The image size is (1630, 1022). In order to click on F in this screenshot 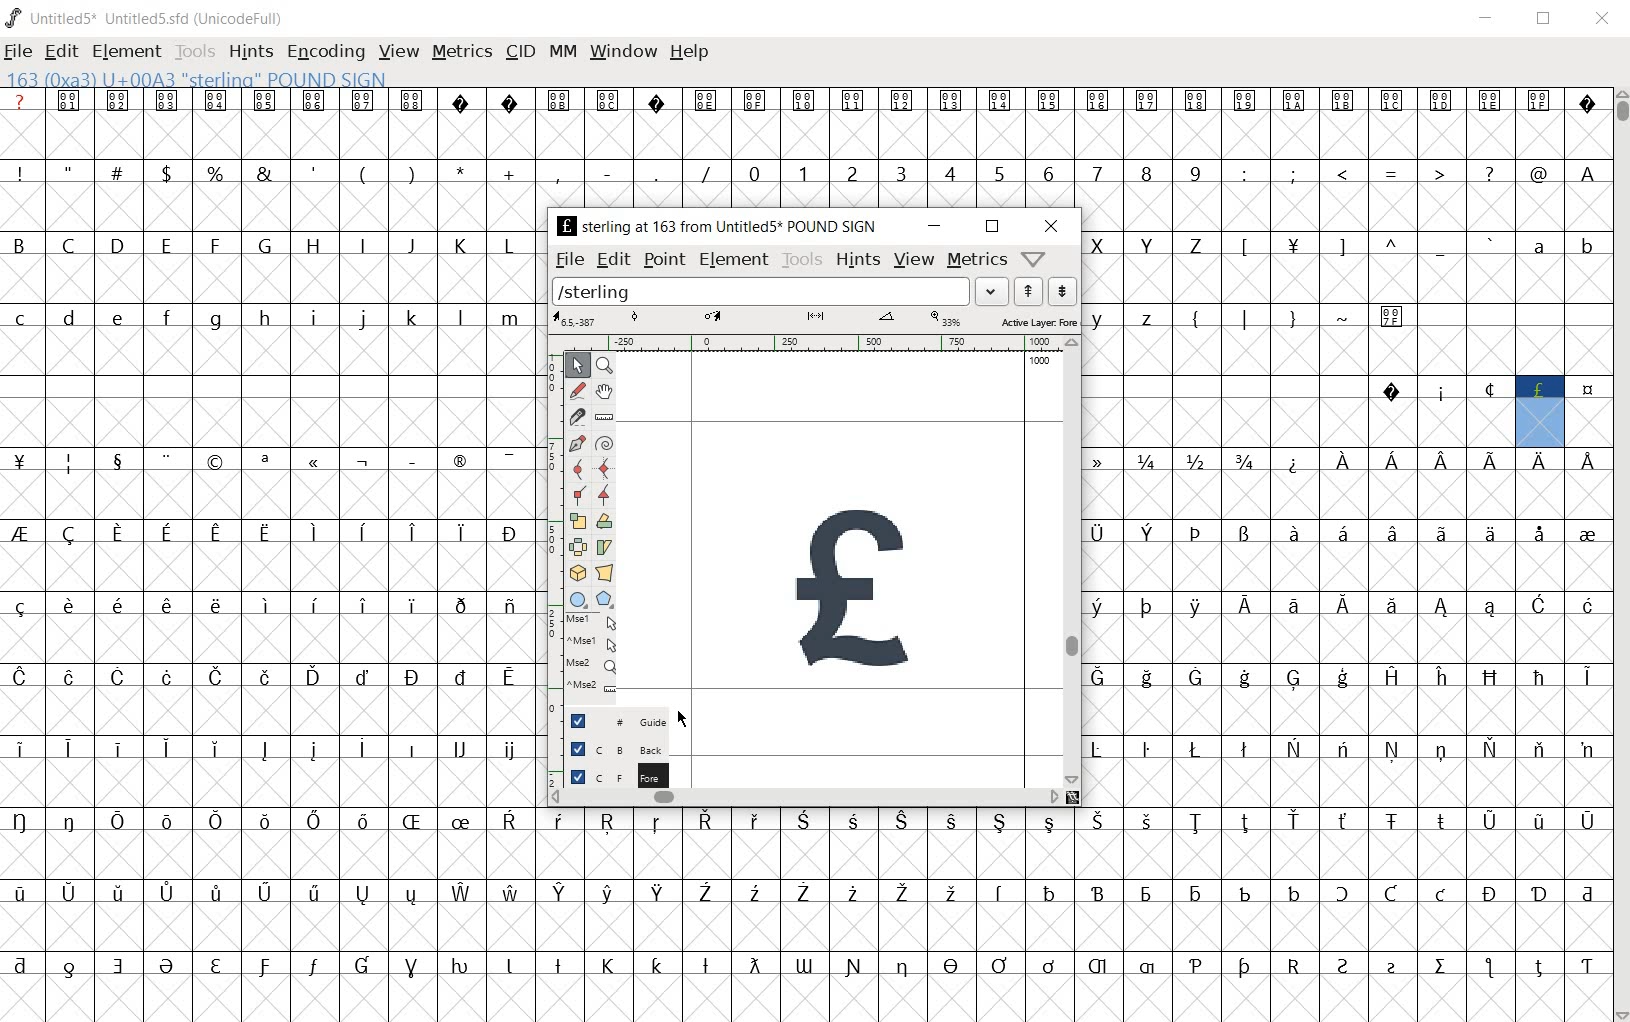, I will do `click(214, 246)`.